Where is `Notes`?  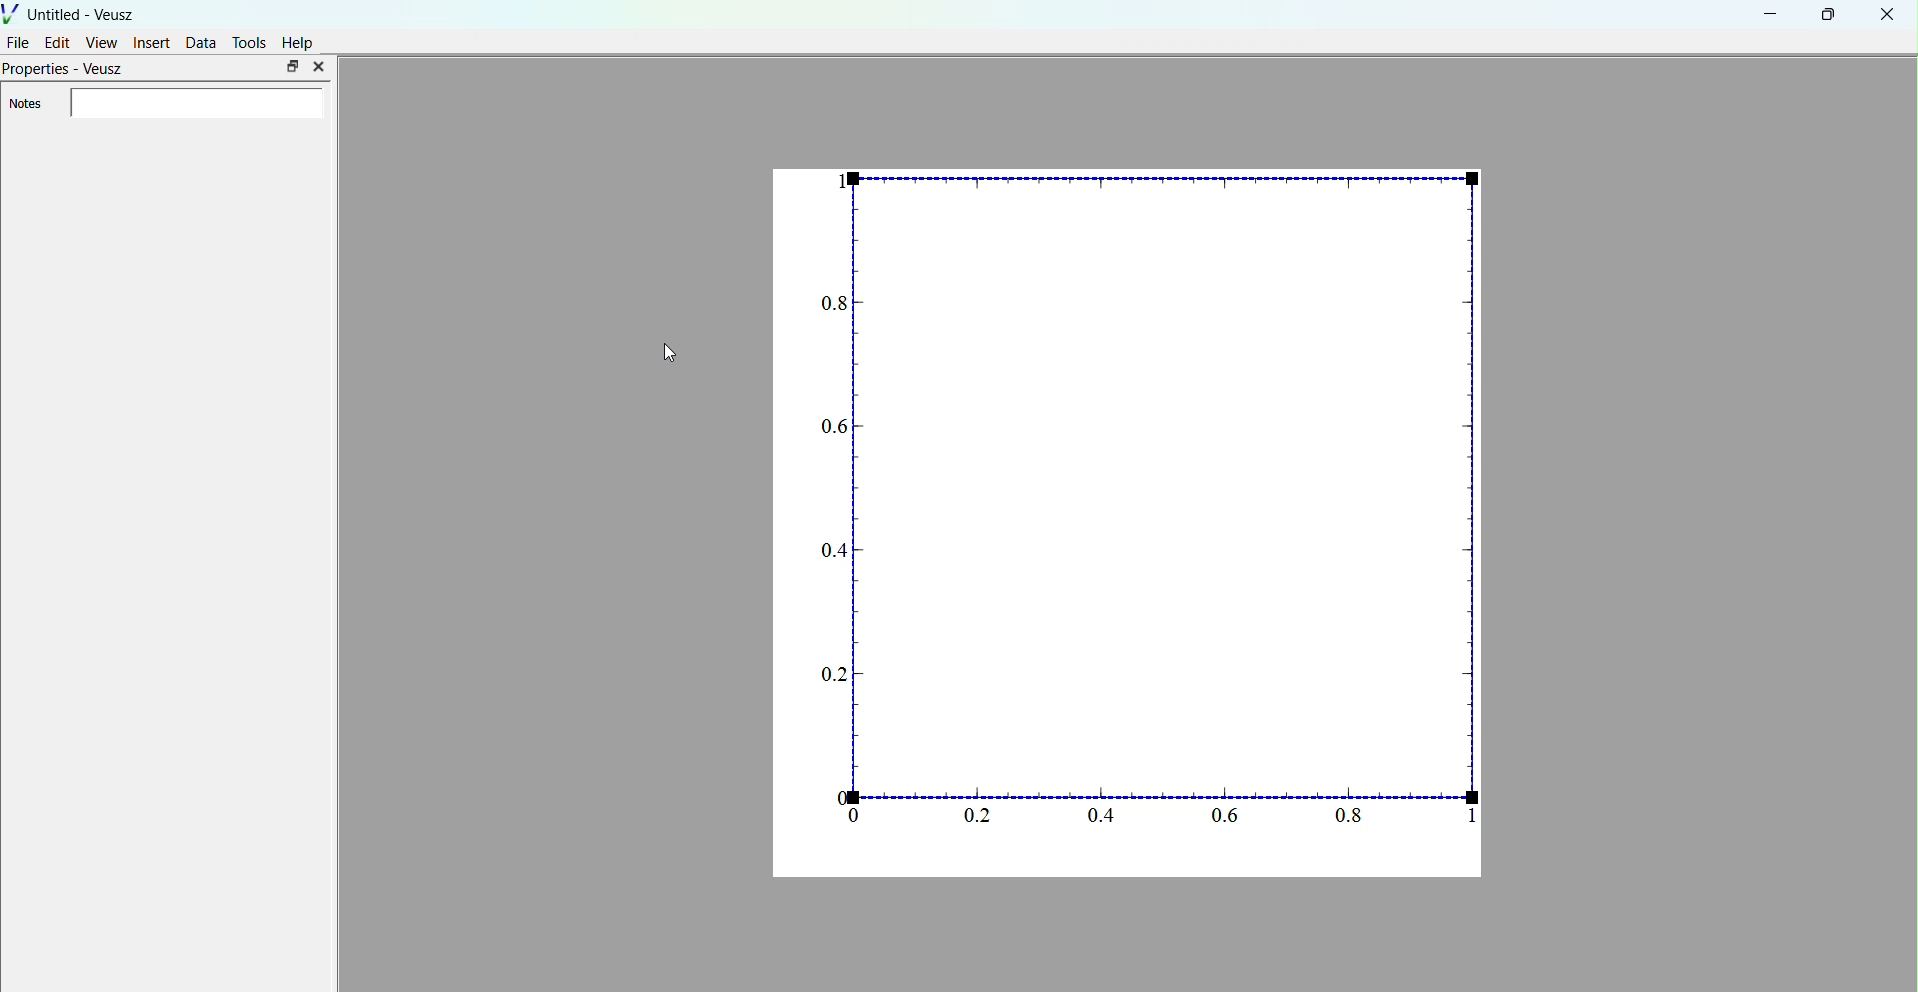 Notes is located at coordinates (25, 104).